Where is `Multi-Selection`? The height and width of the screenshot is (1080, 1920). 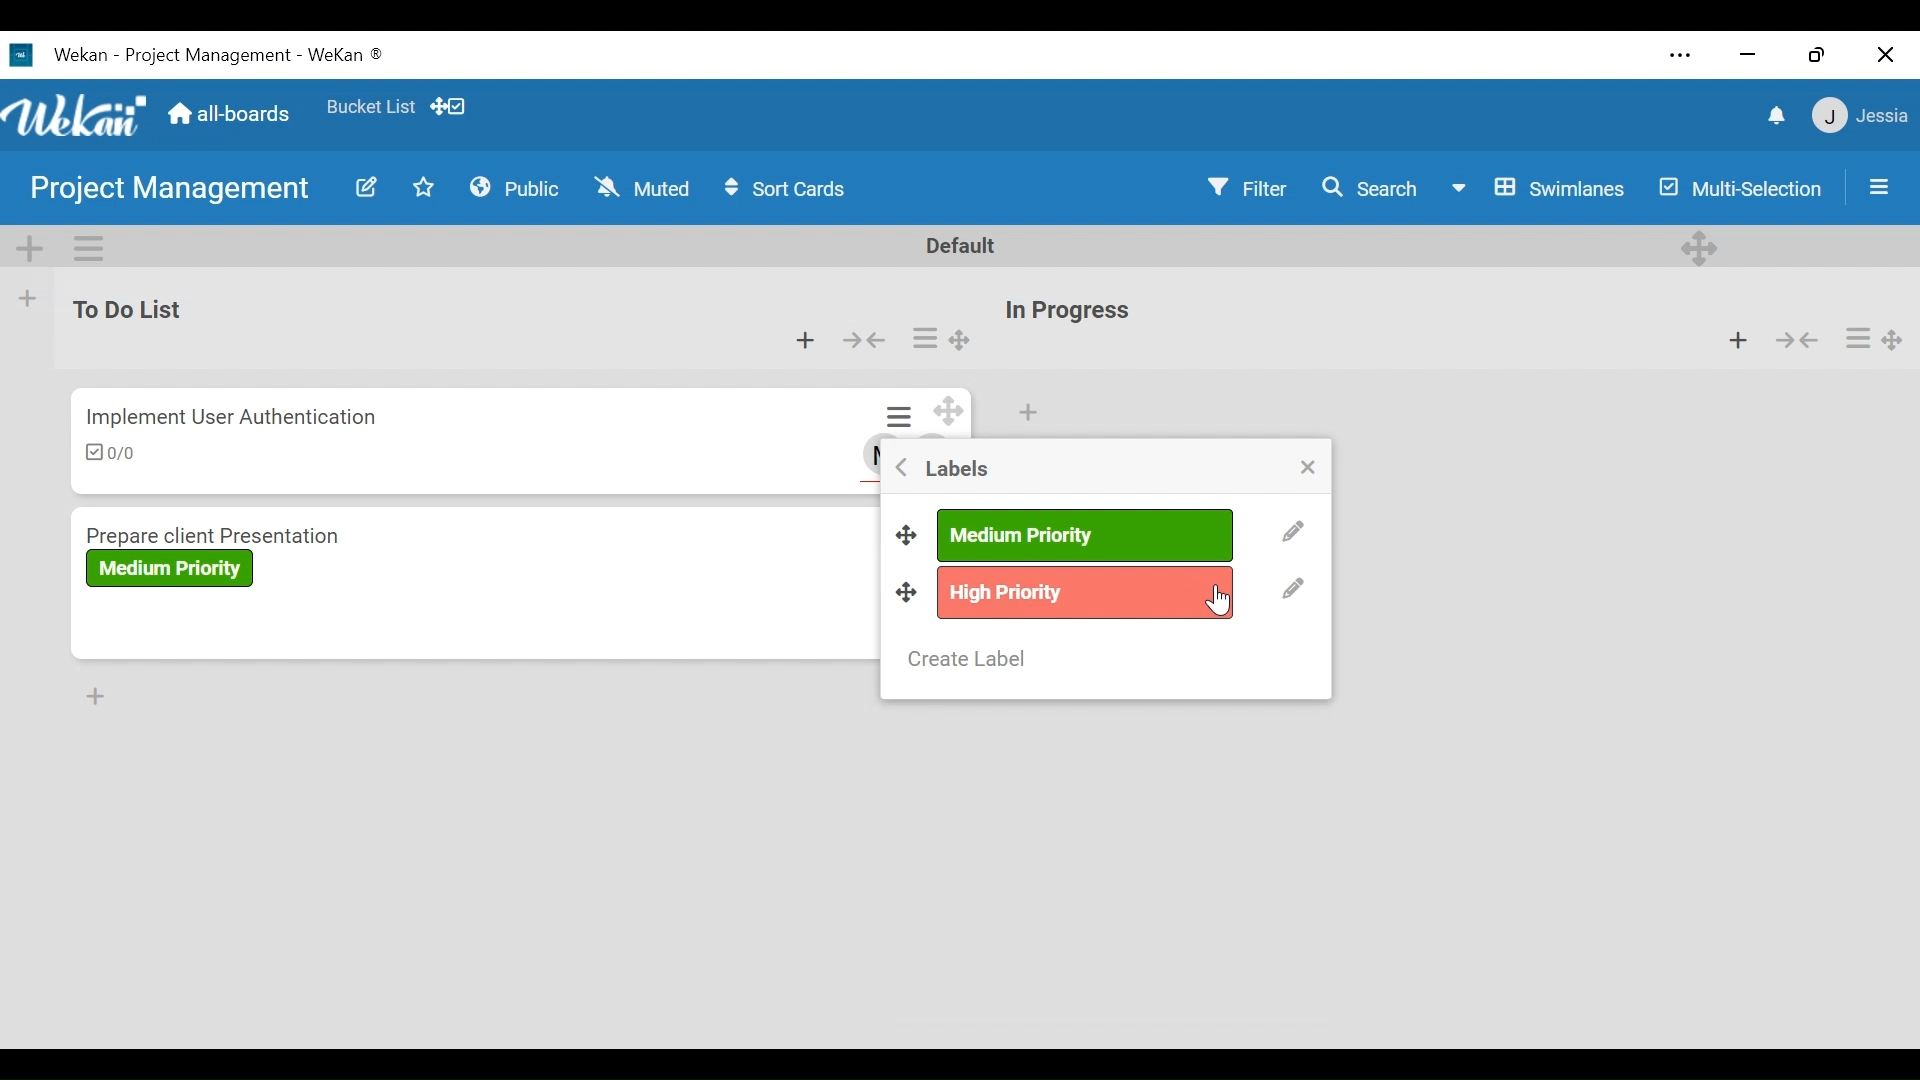 Multi-Selection is located at coordinates (1742, 188).